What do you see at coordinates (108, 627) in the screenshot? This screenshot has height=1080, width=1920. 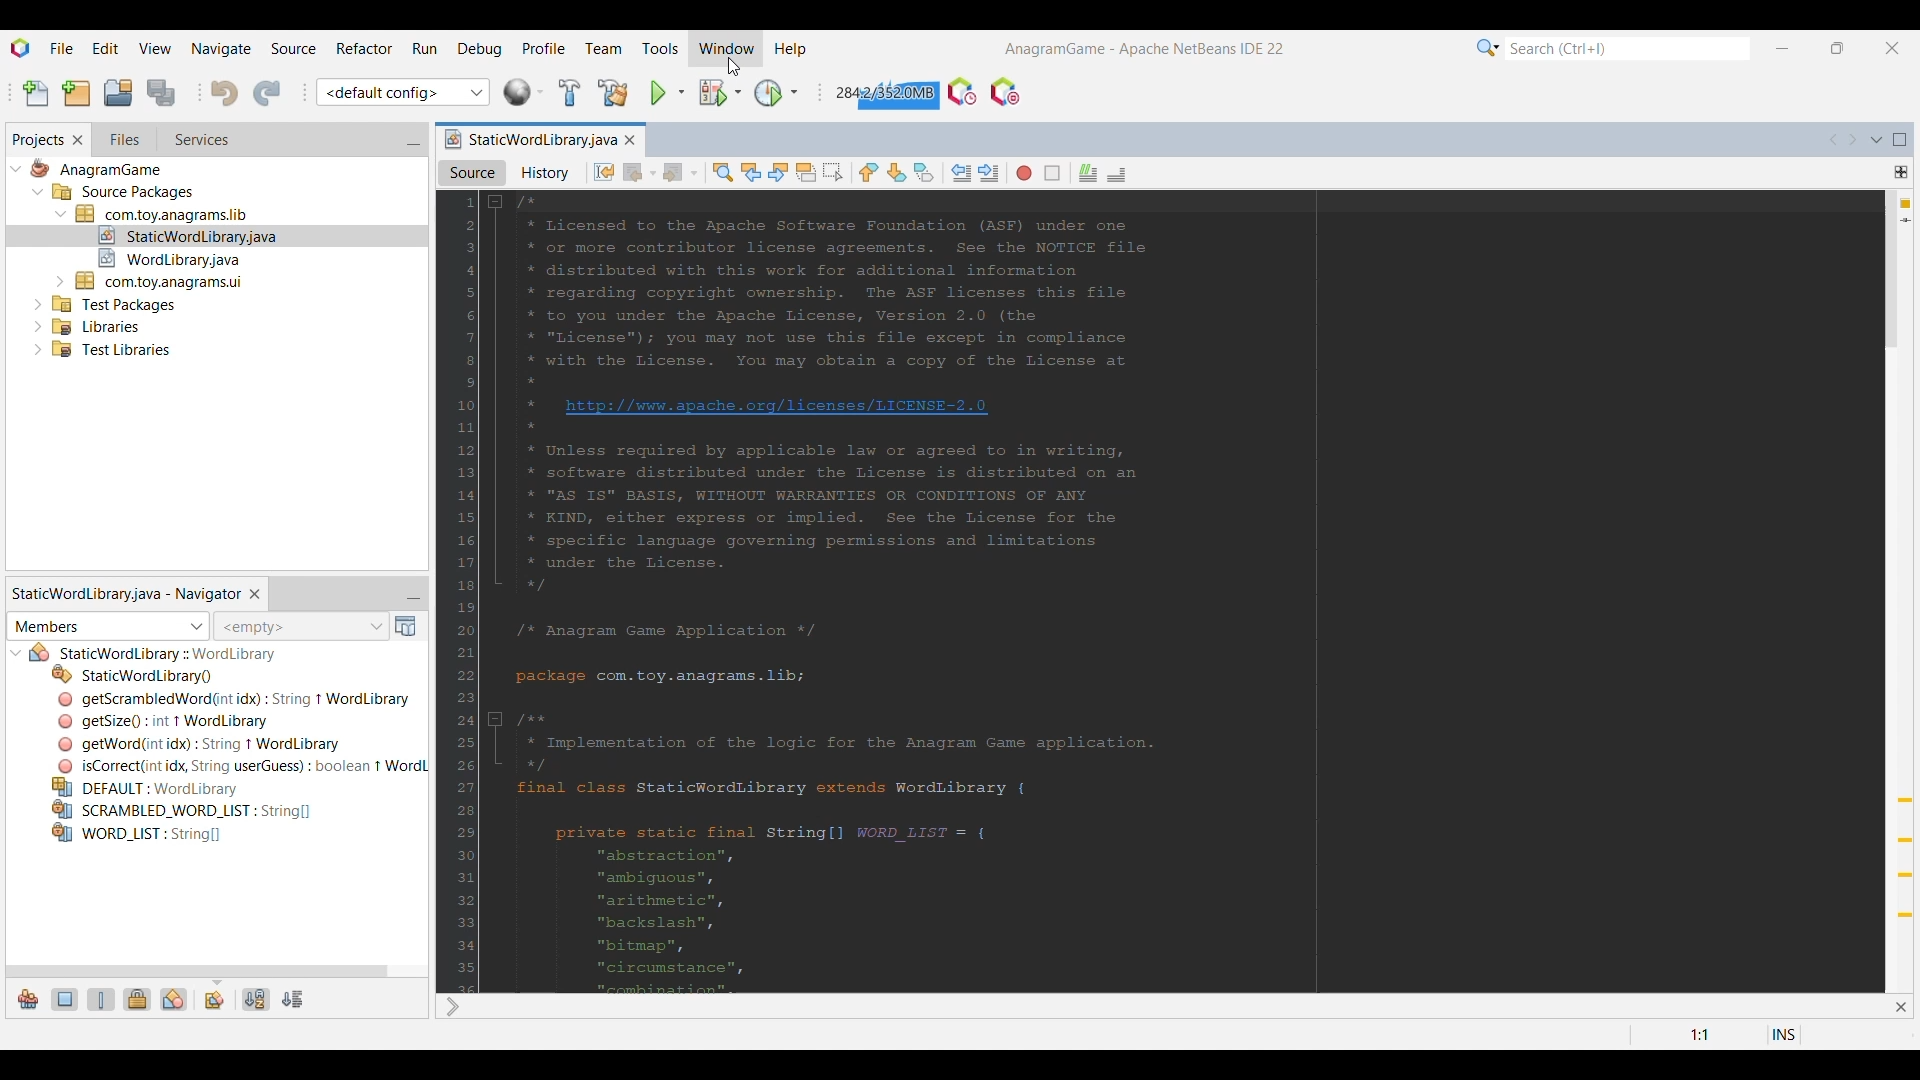 I see `Members/Bean patterns` at bounding box center [108, 627].